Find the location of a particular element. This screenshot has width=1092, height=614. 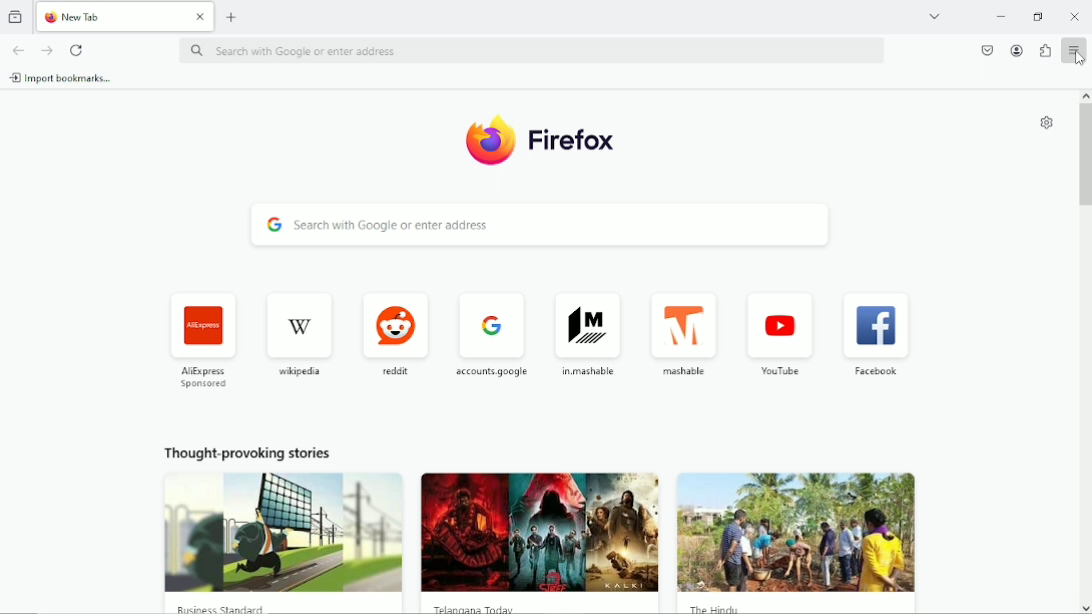

Thought provoking stories is located at coordinates (279, 527).